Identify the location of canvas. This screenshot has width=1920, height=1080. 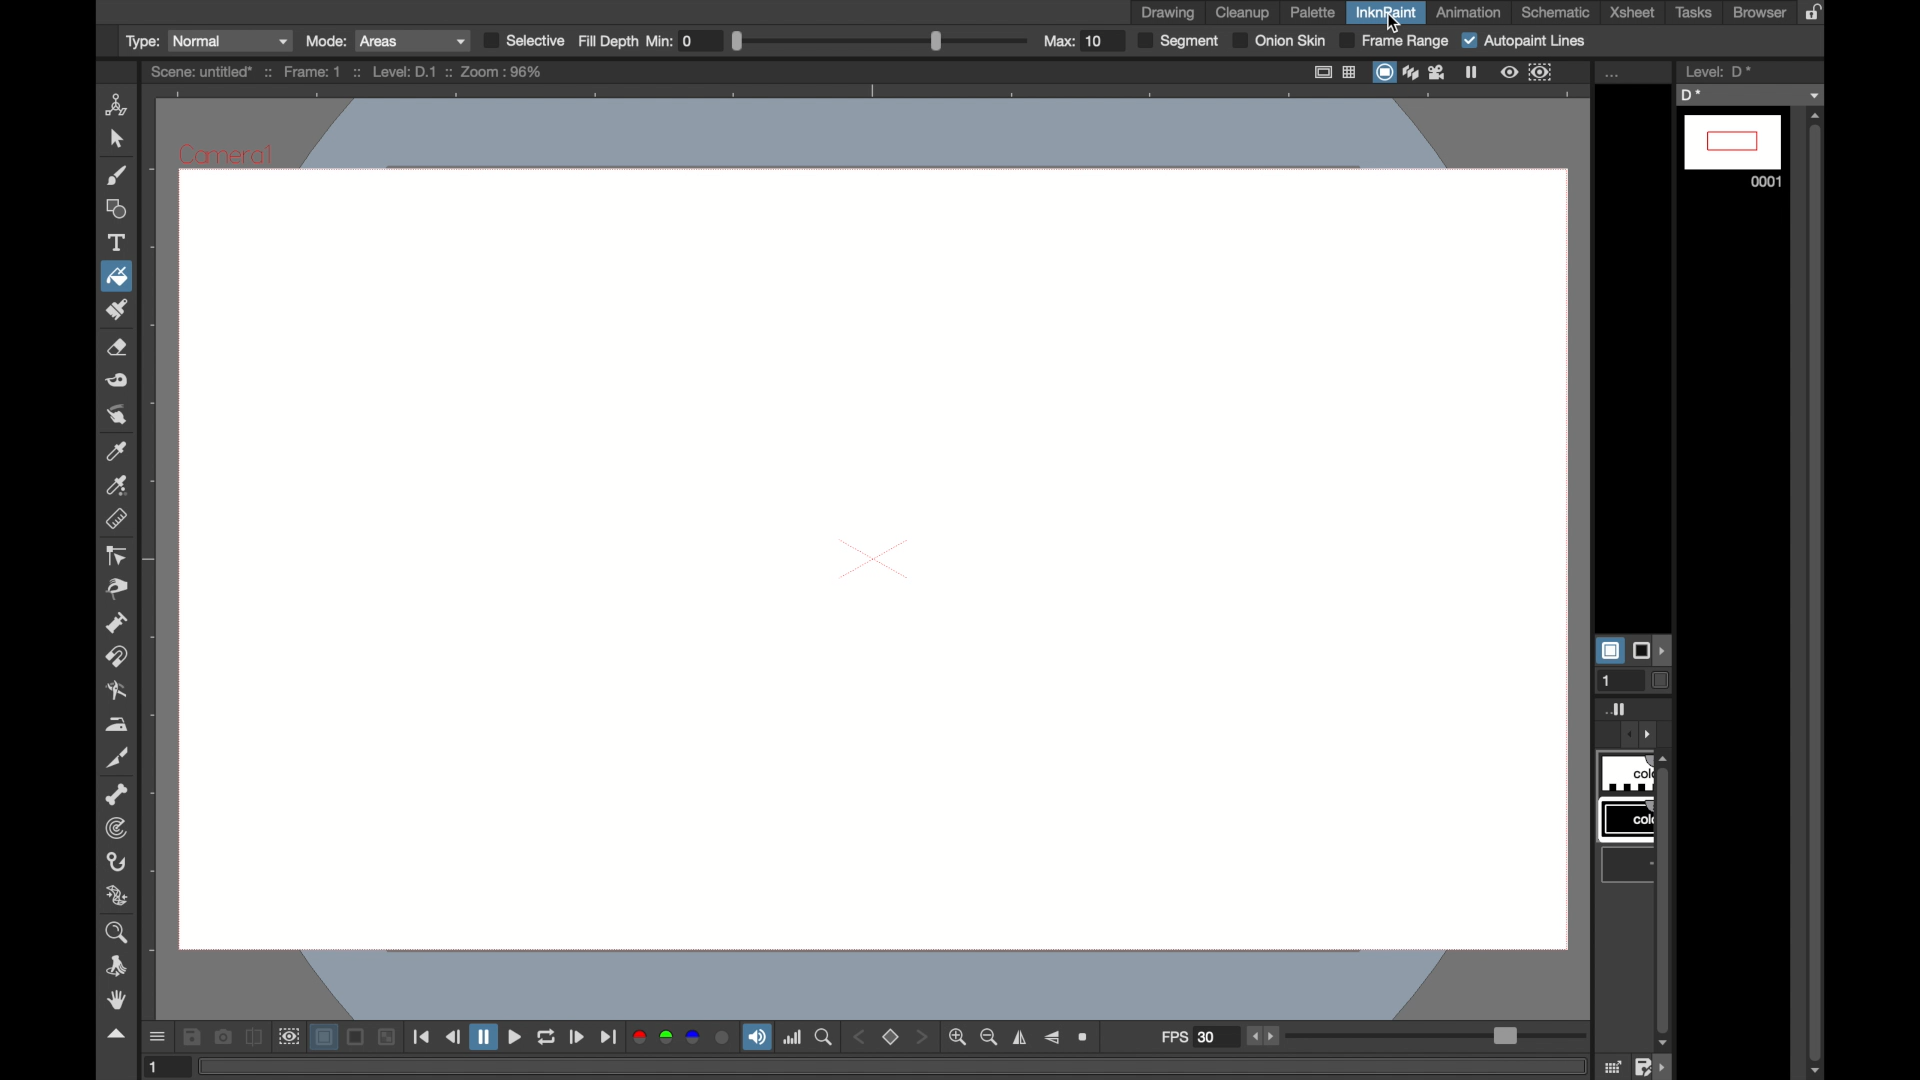
(867, 552).